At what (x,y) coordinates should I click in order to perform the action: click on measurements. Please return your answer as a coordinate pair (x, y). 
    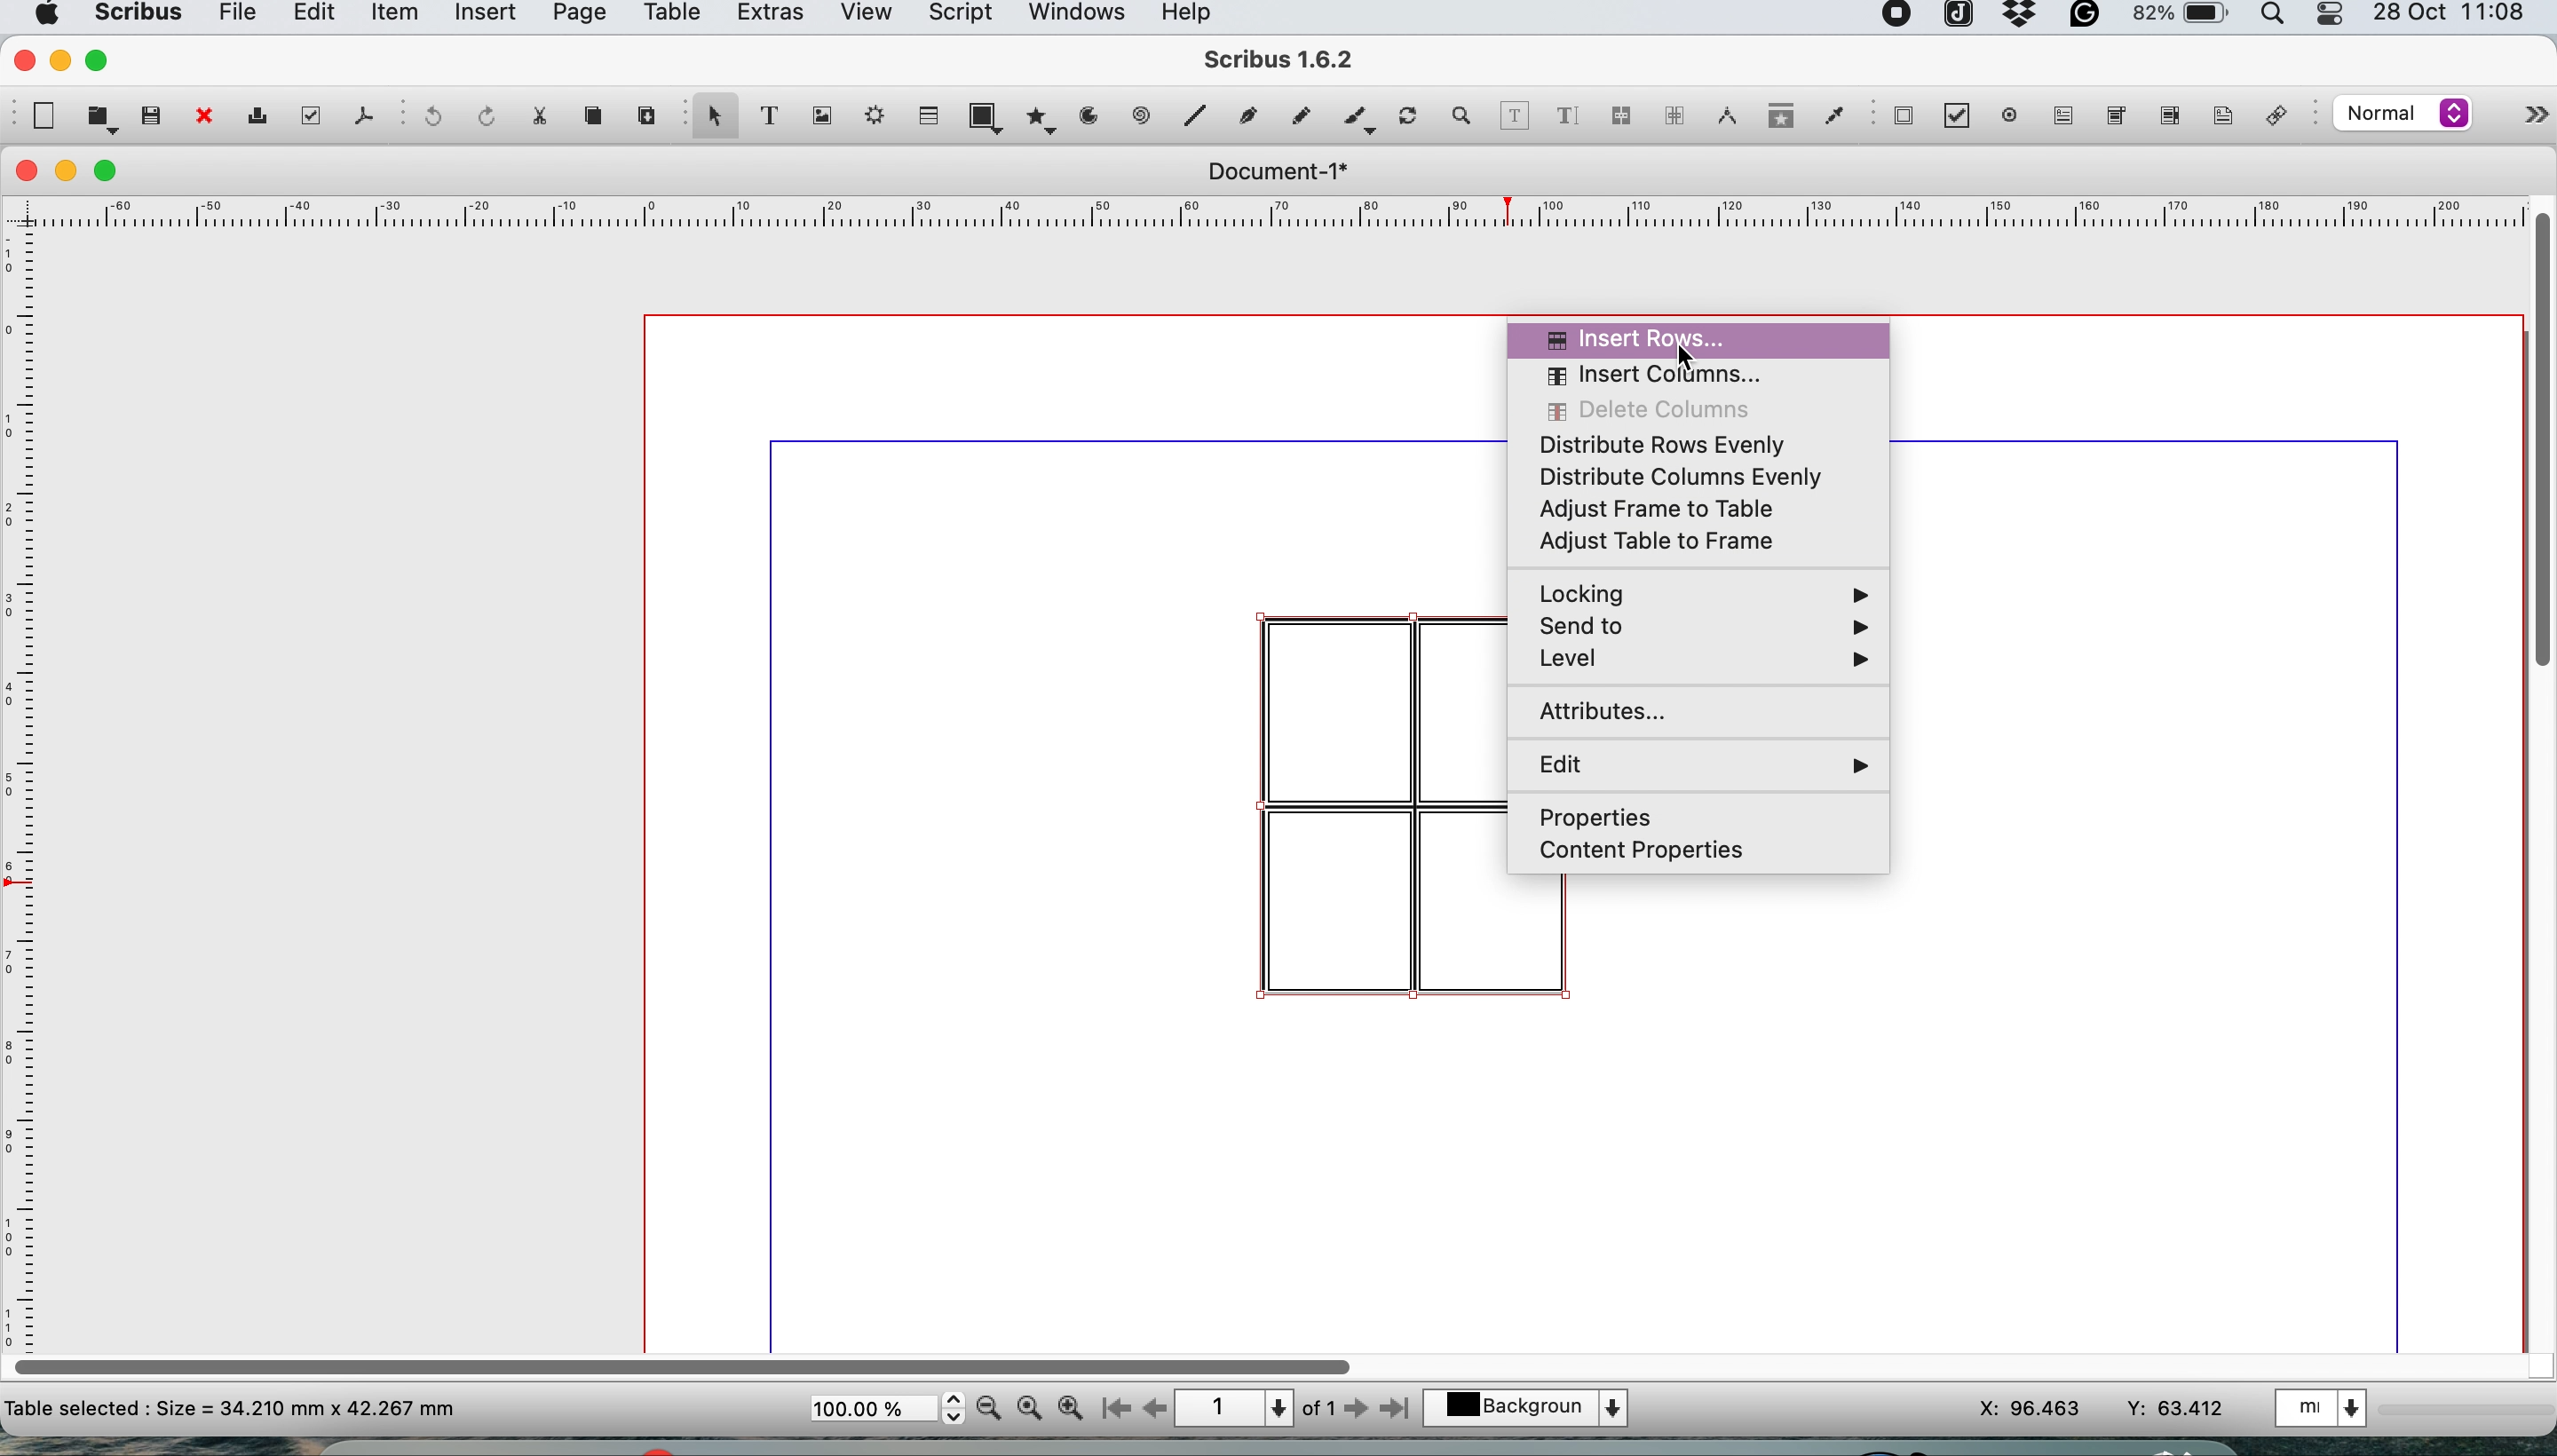
    Looking at the image, I should click on (1721, 116).